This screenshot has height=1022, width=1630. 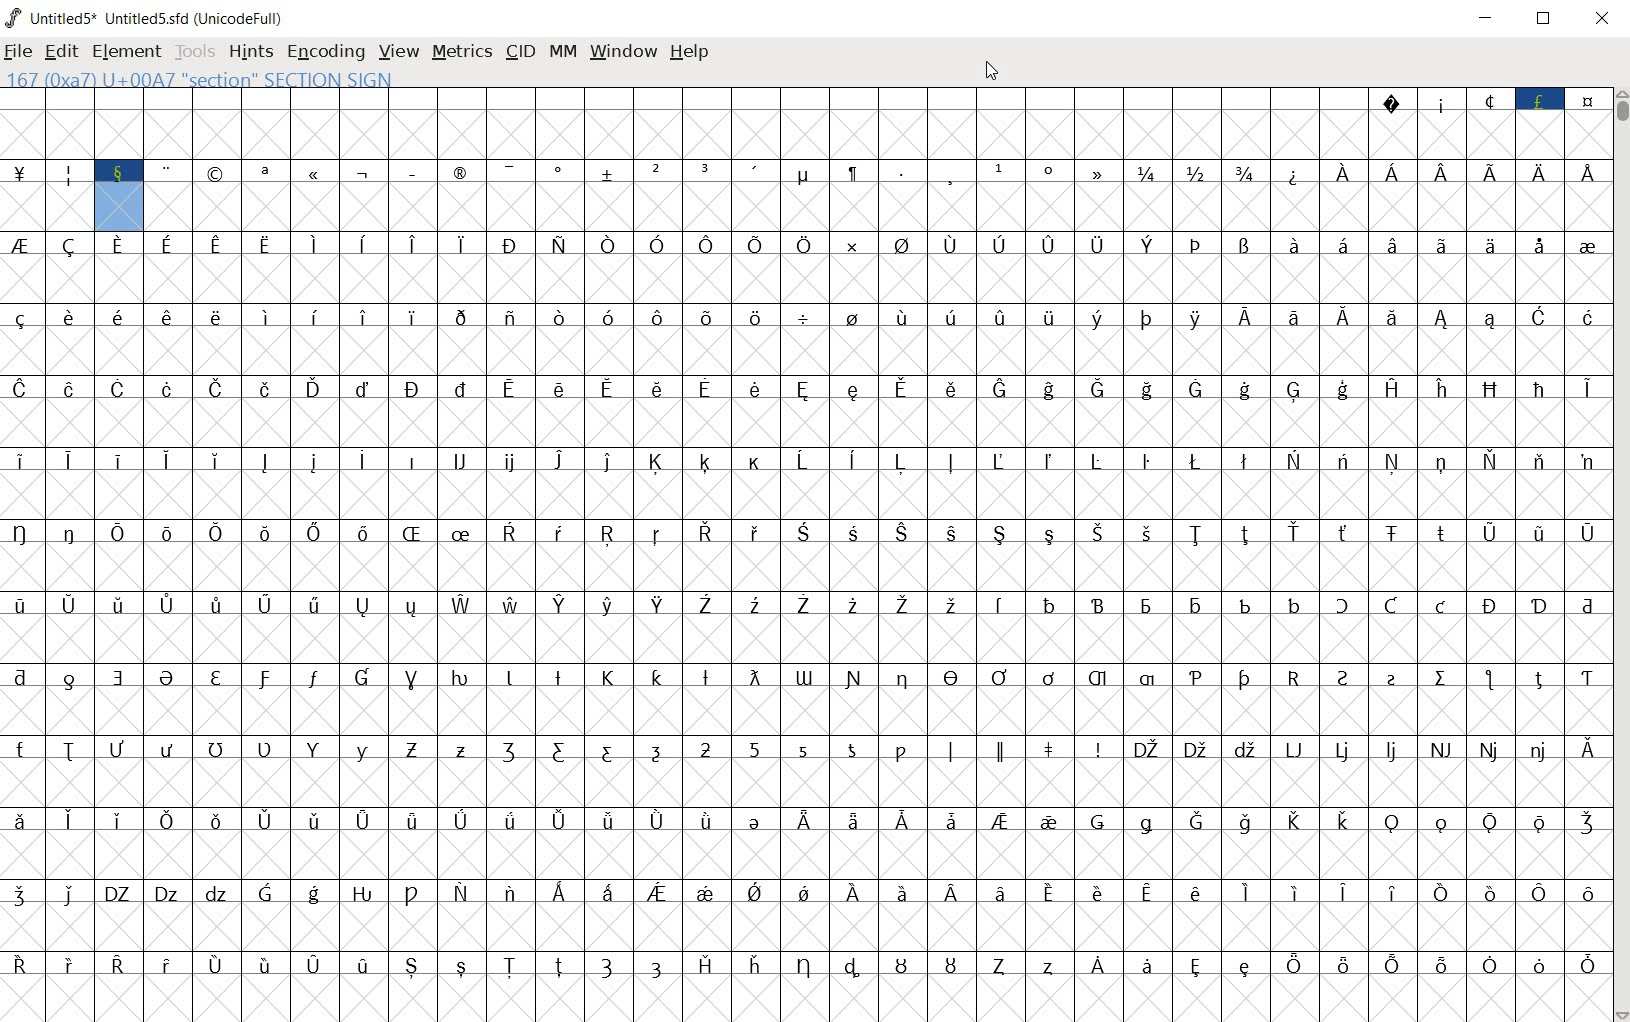 I want to click on Latin extended characters, so click(x=1219, y=950).